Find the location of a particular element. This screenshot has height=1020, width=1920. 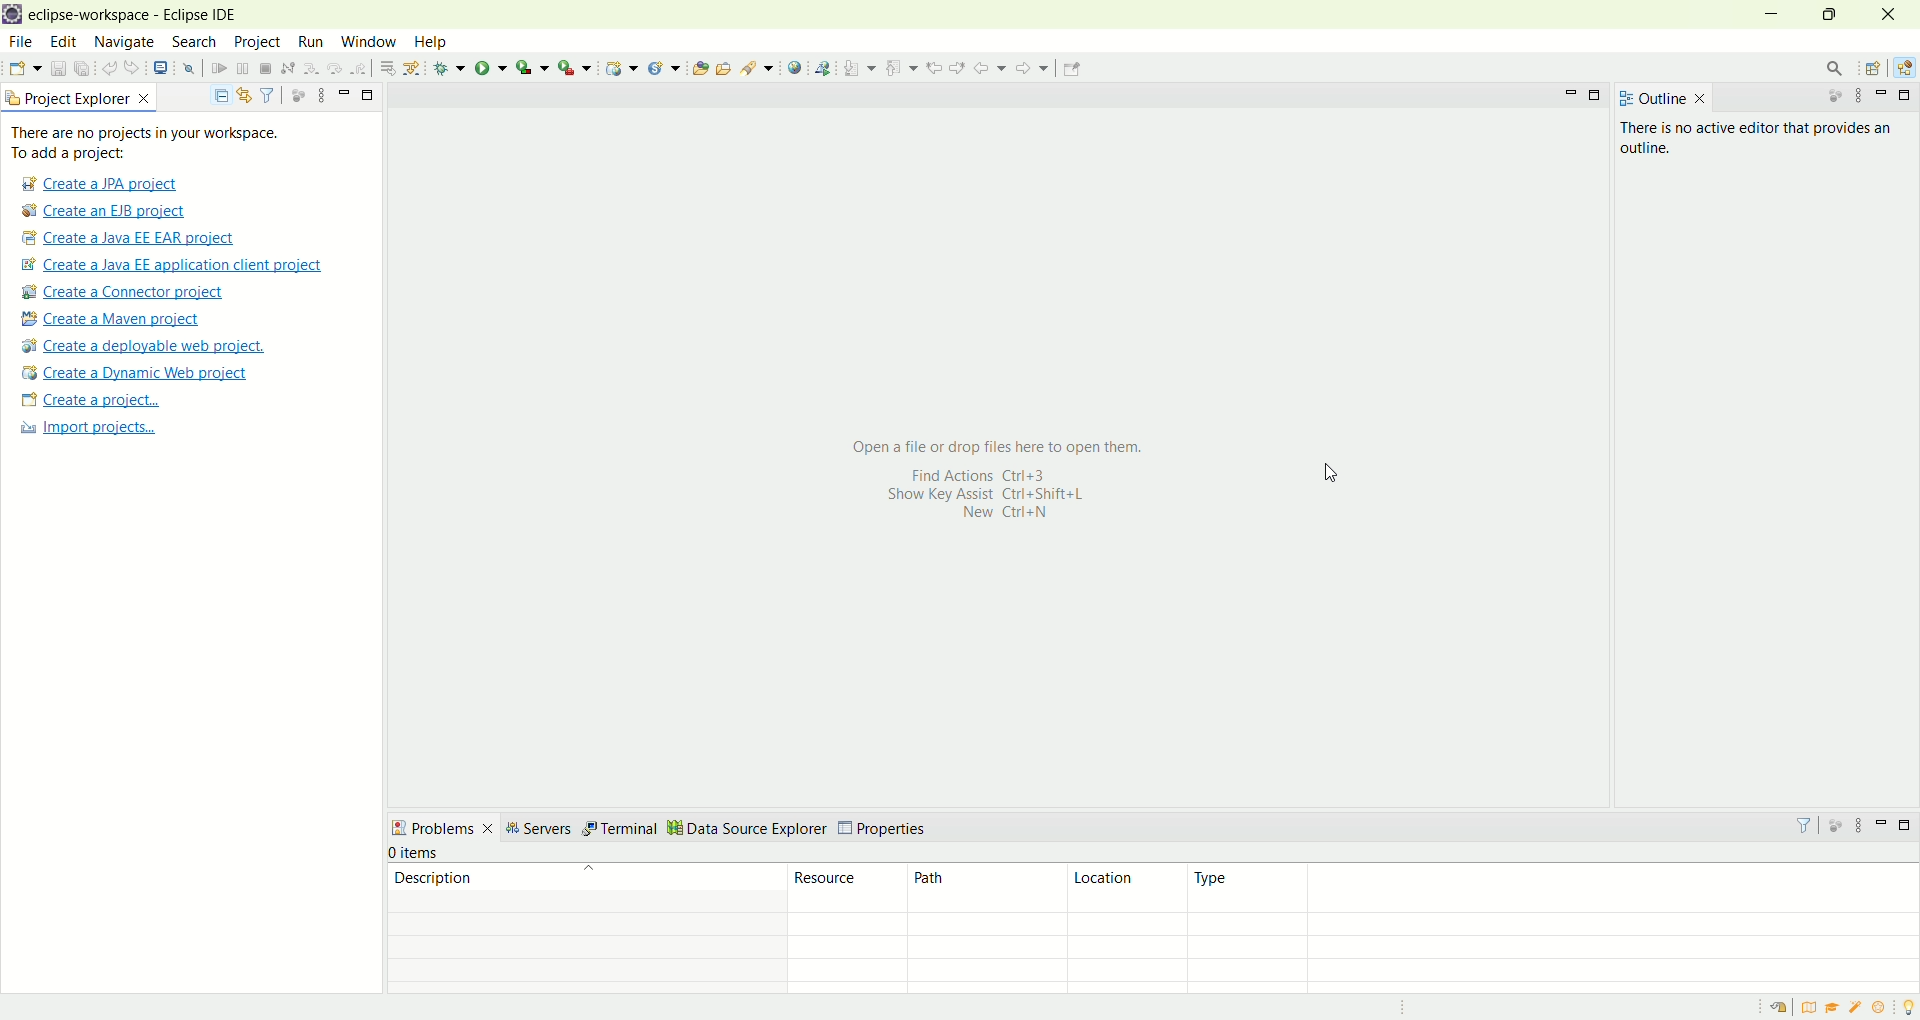

data source explorer is located at coordinates (748, 829).